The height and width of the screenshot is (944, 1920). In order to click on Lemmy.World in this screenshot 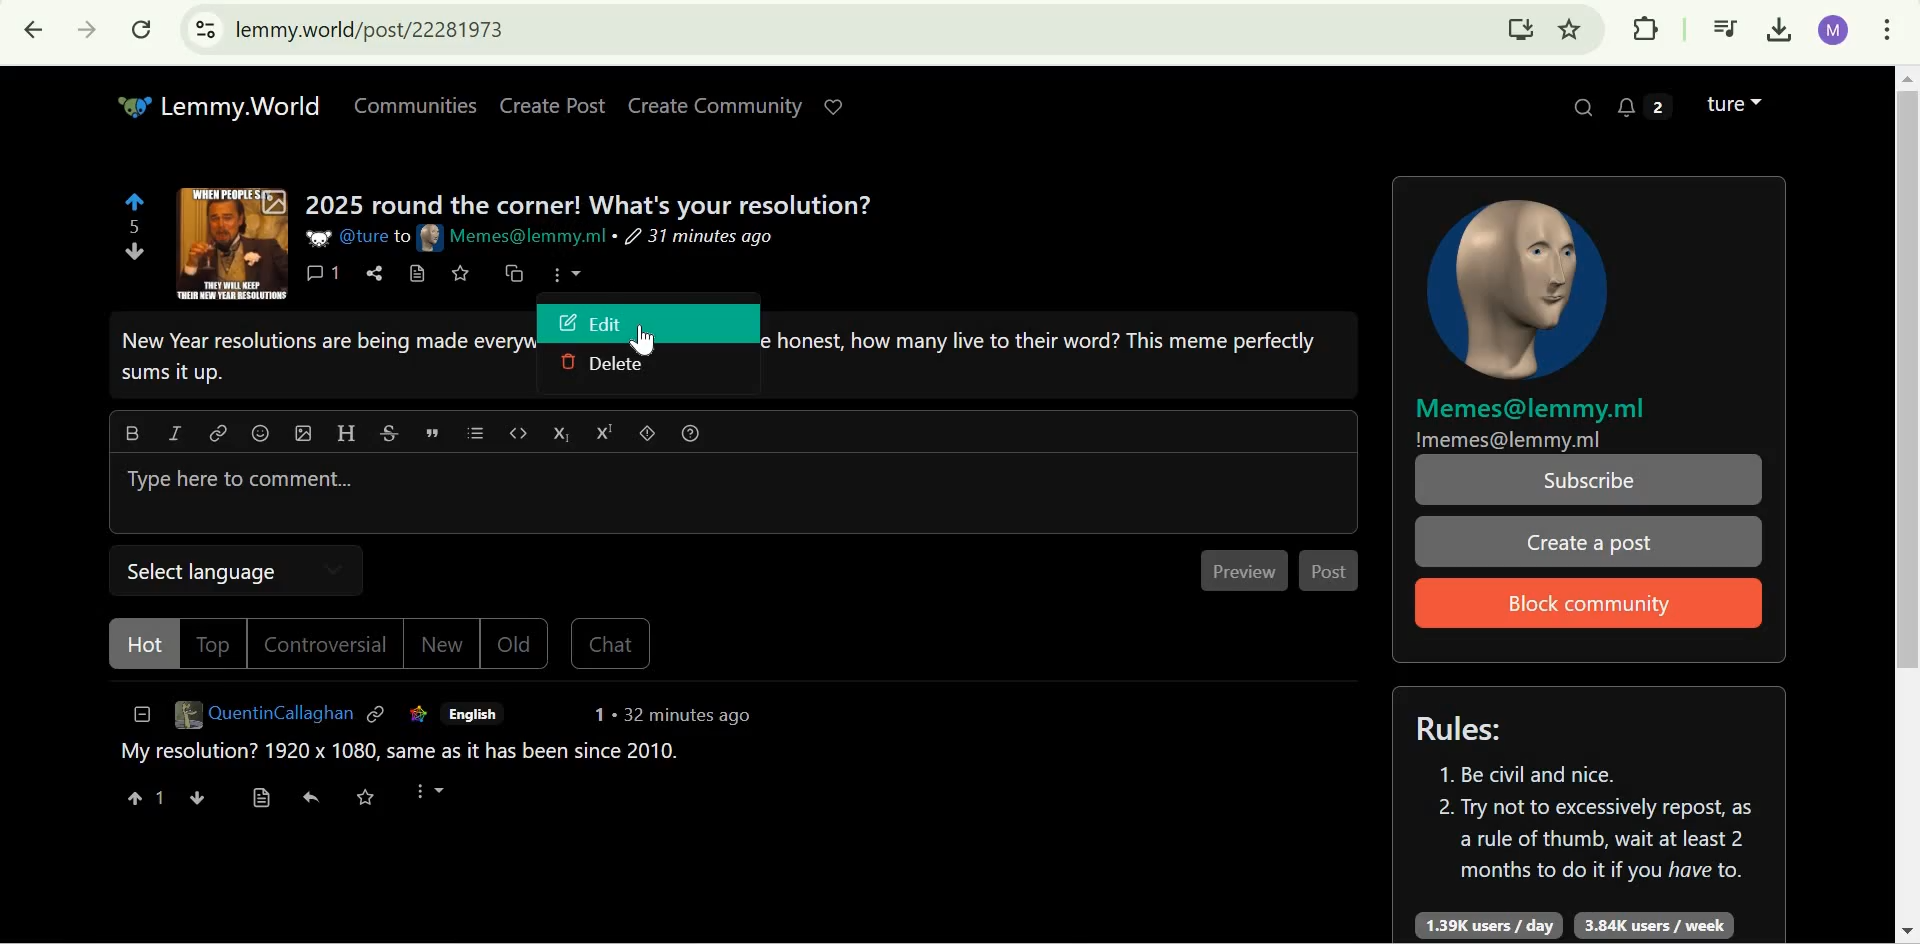, I will do `click(240, 106)`.